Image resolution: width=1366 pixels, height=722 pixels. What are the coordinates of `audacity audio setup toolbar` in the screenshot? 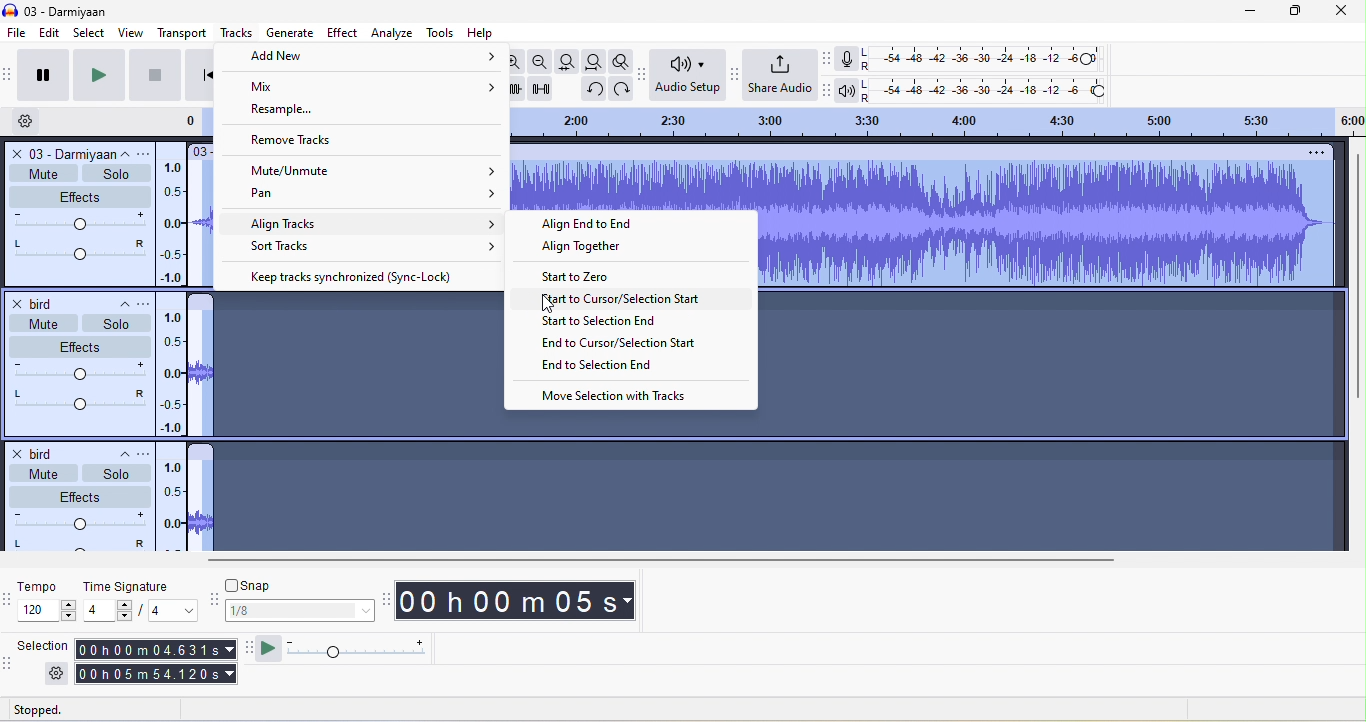 It's located at (642, 73).